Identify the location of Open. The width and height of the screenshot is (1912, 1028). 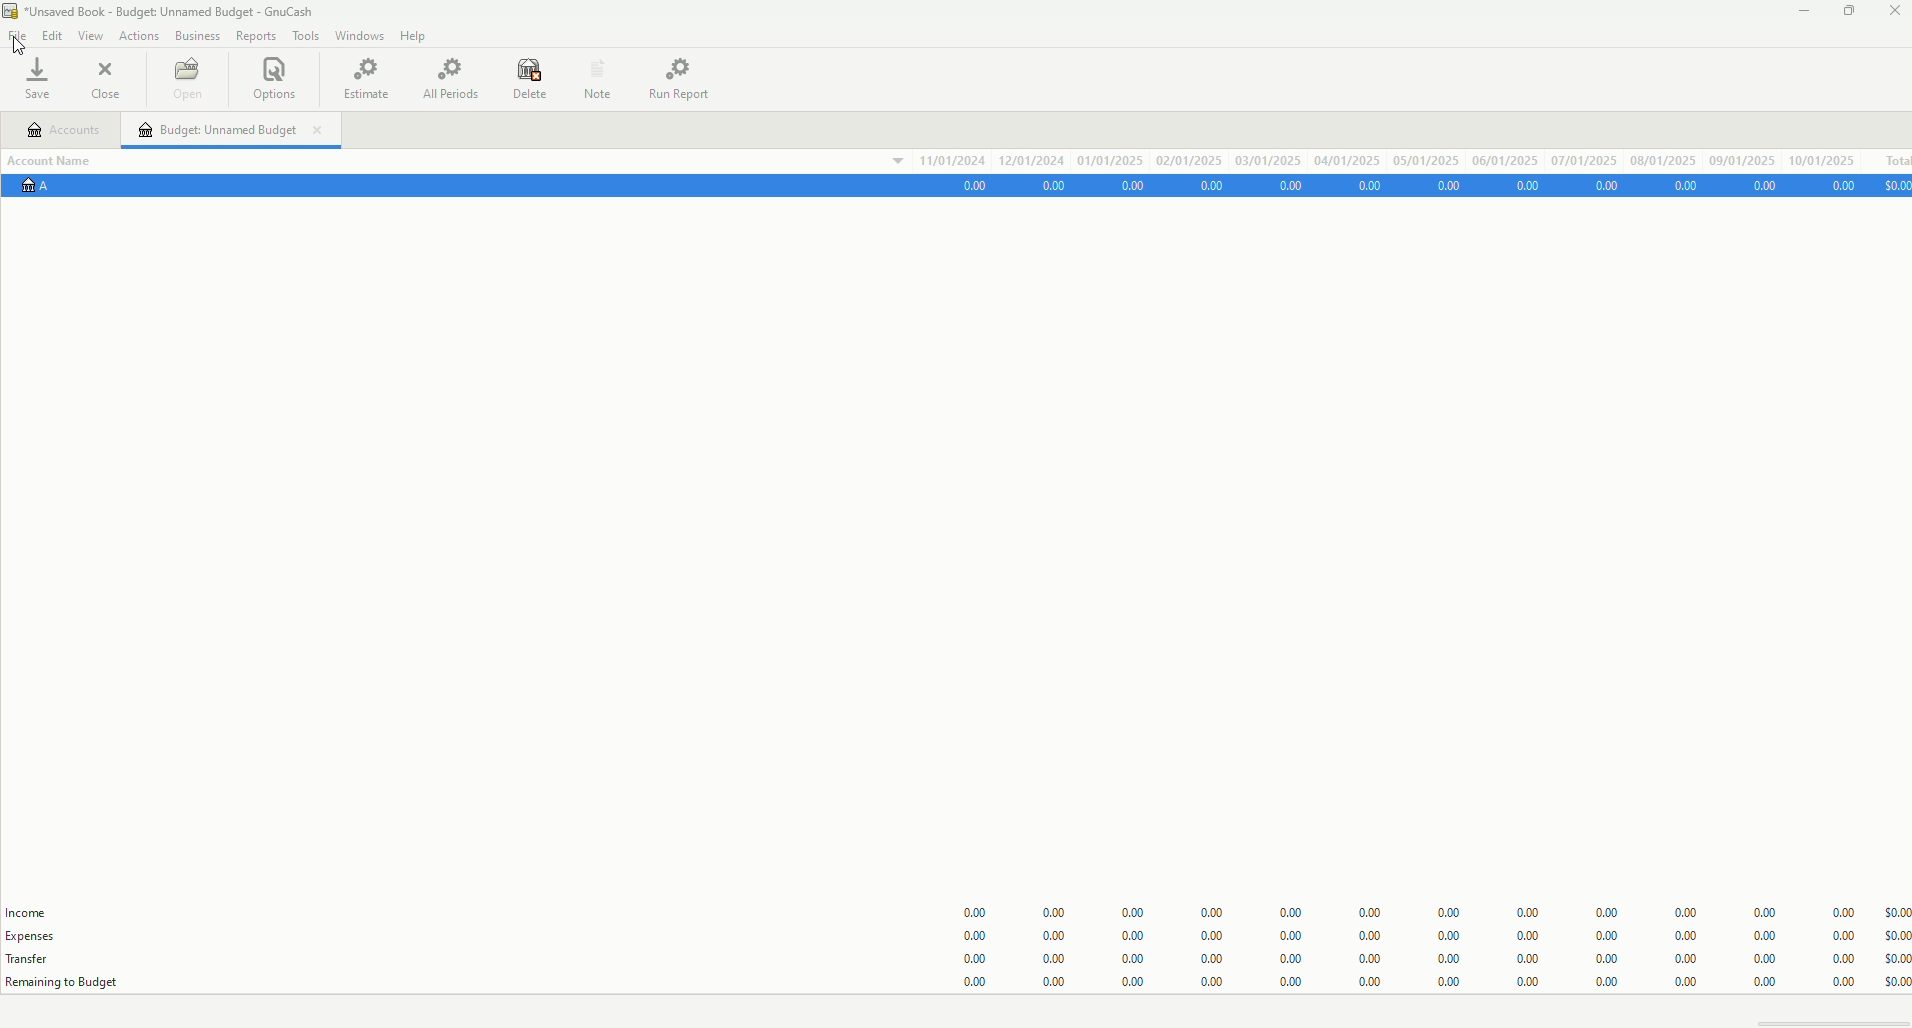
(190, 78).